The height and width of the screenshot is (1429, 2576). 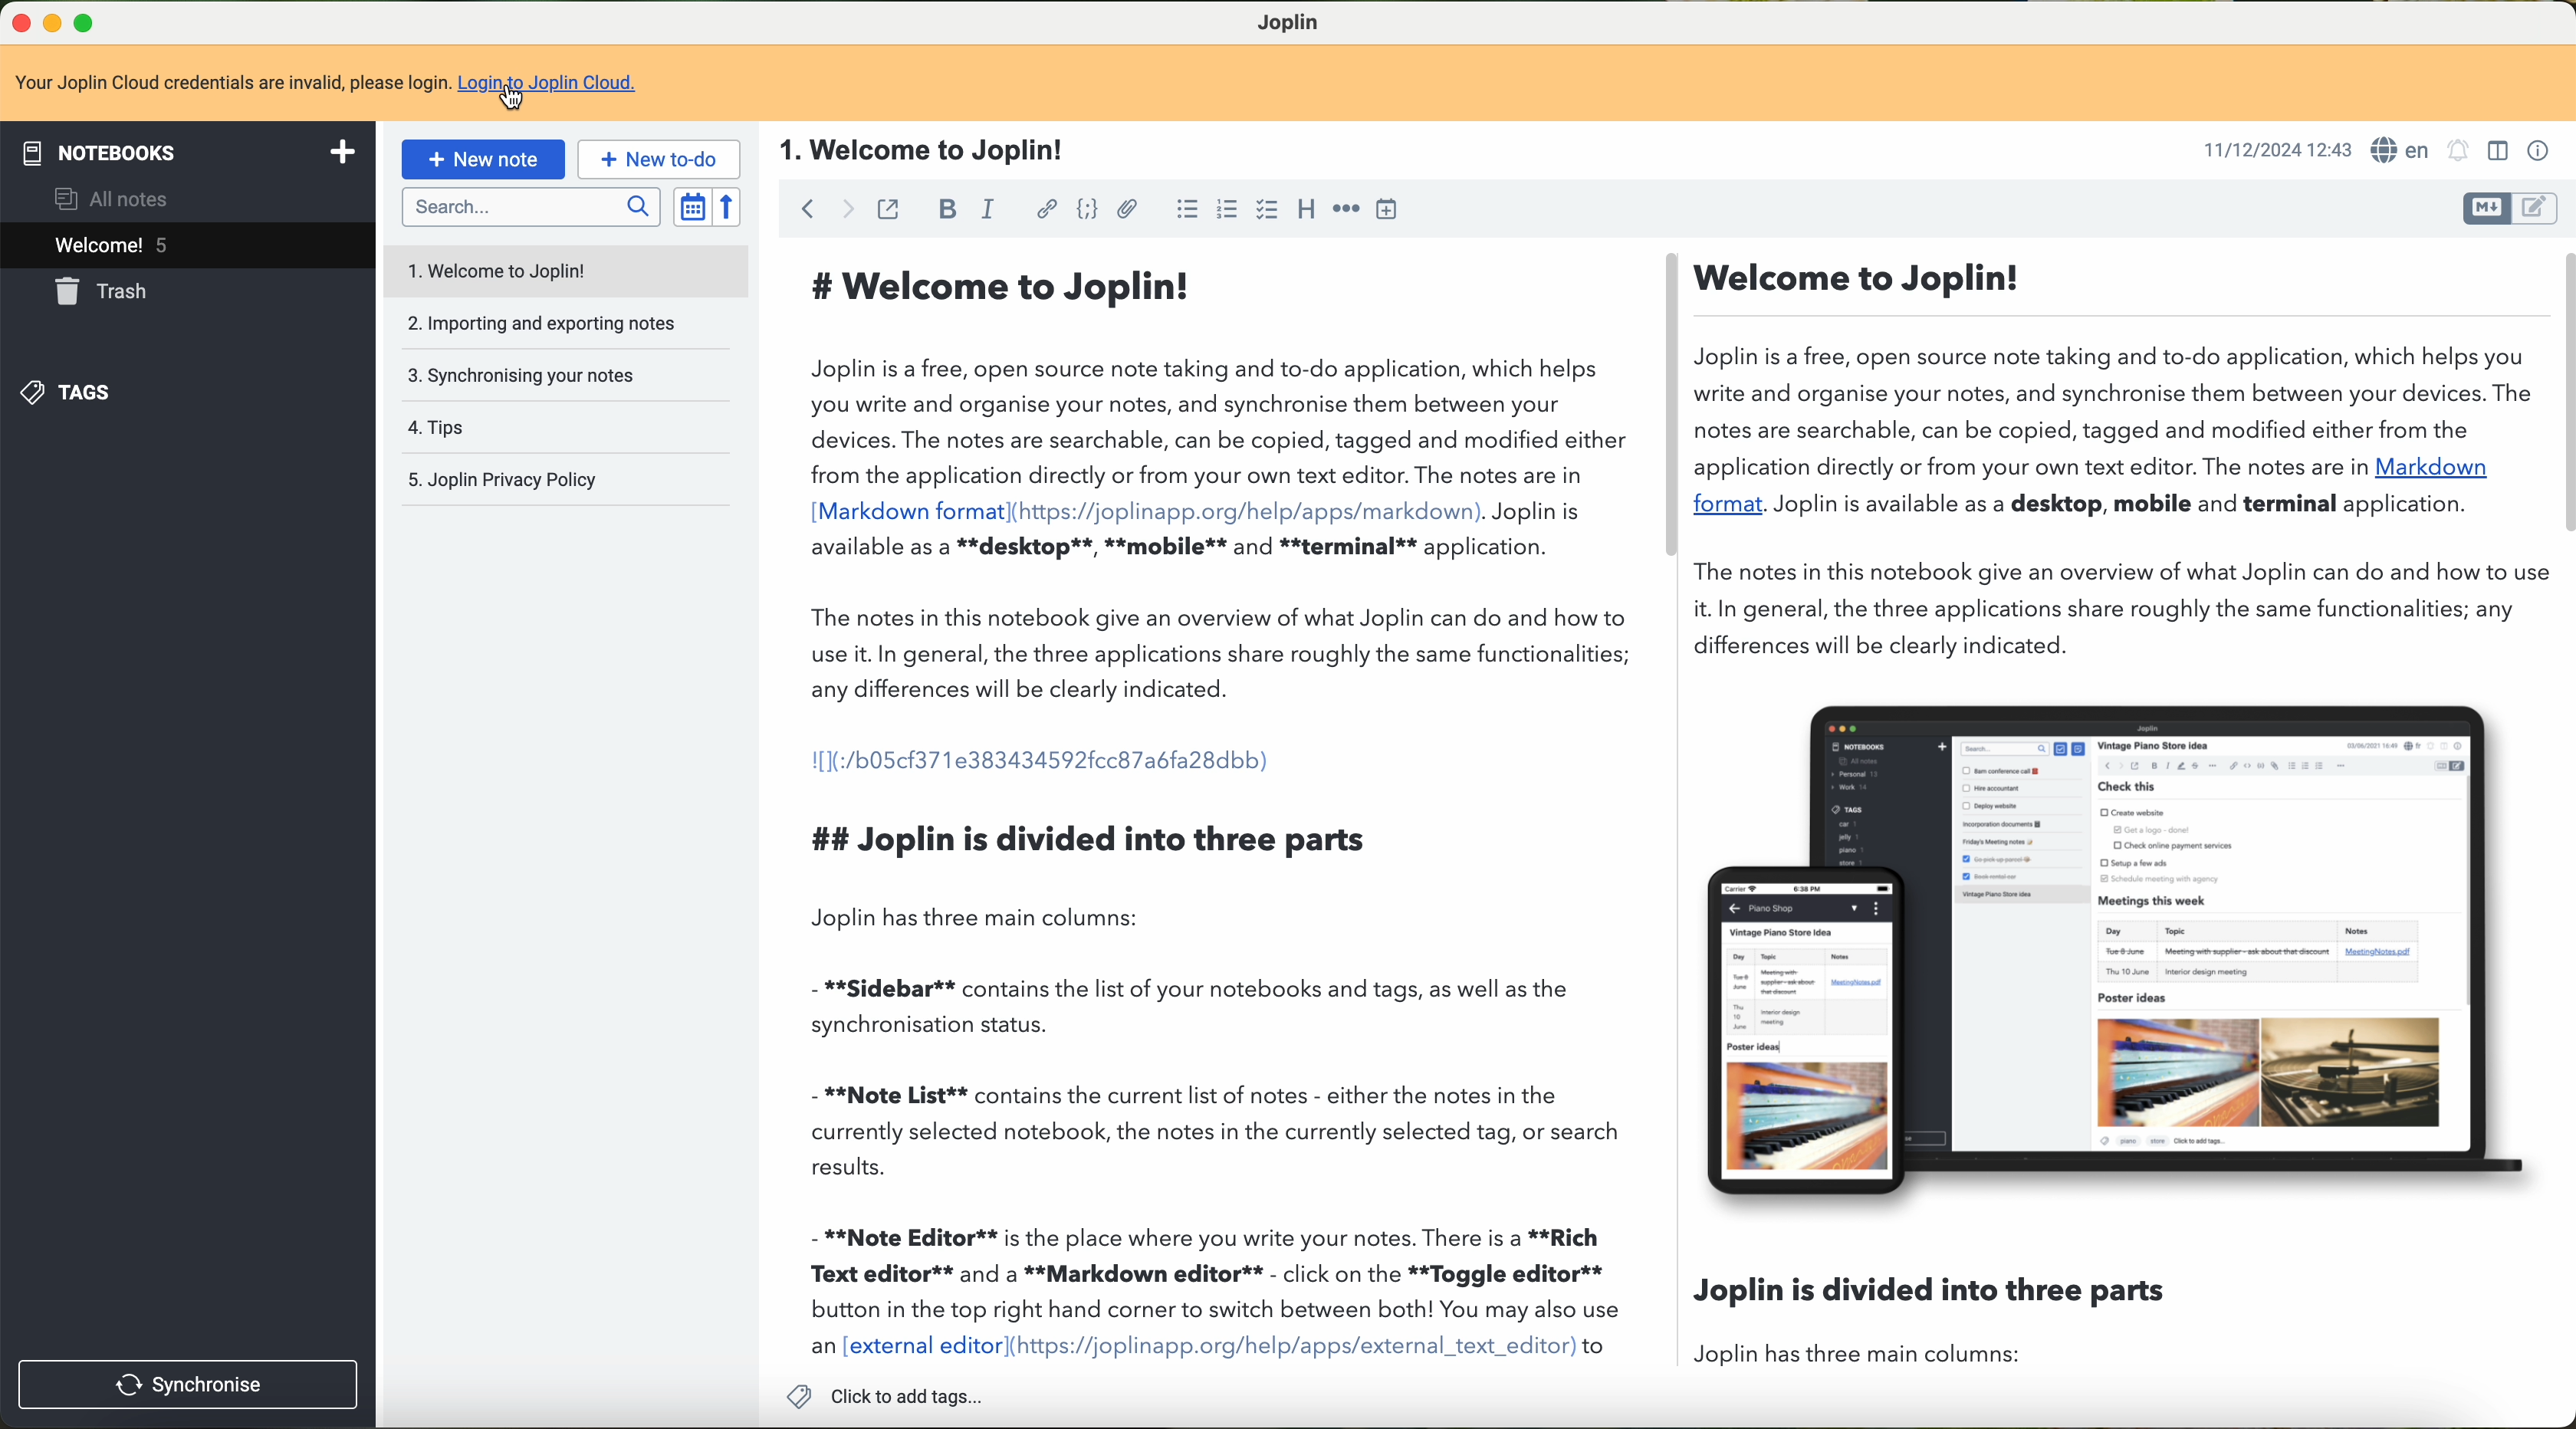 I want to click on new note, so click(x=481, y=160).